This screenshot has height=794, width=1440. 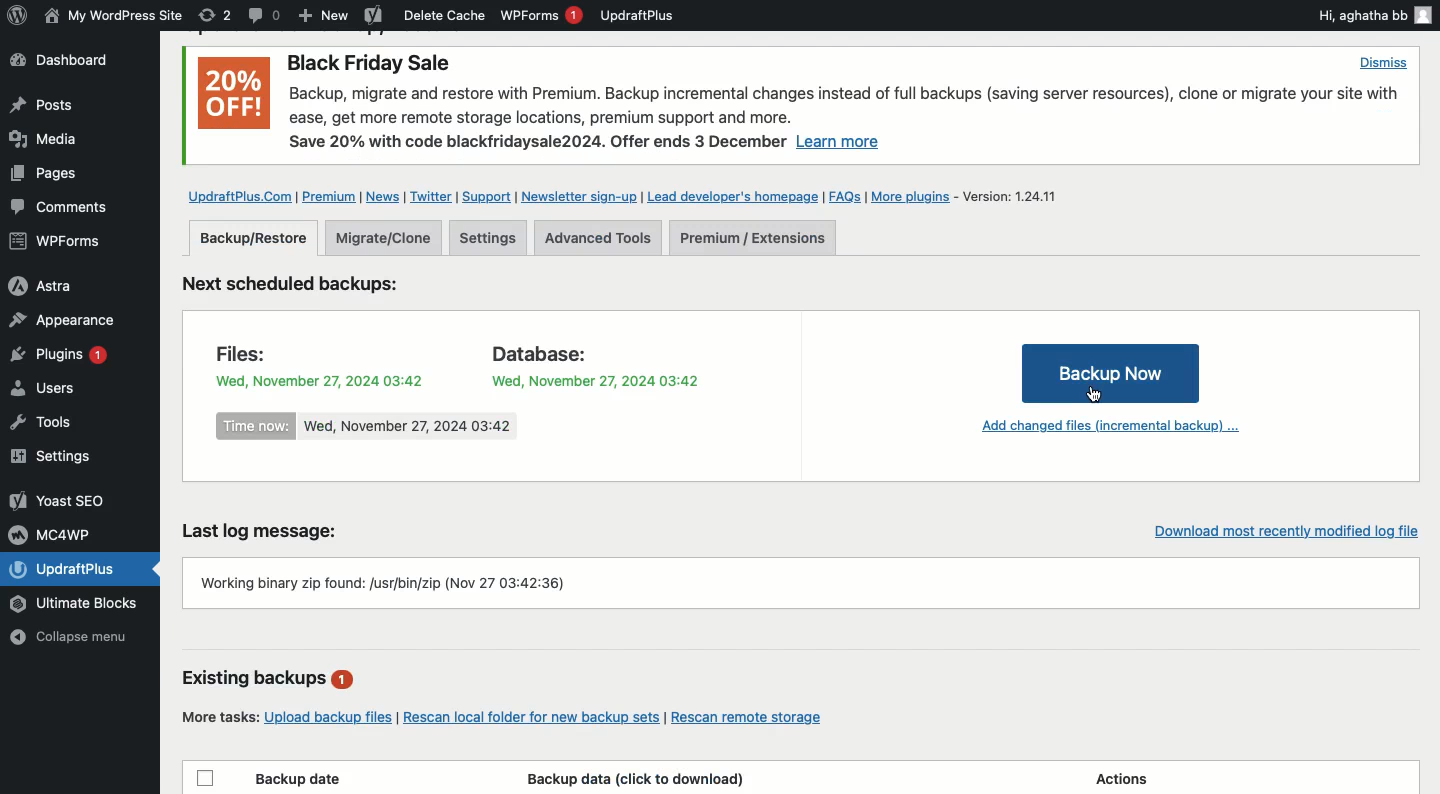 I want to click on MC4WP, so click(x=55, y=533).